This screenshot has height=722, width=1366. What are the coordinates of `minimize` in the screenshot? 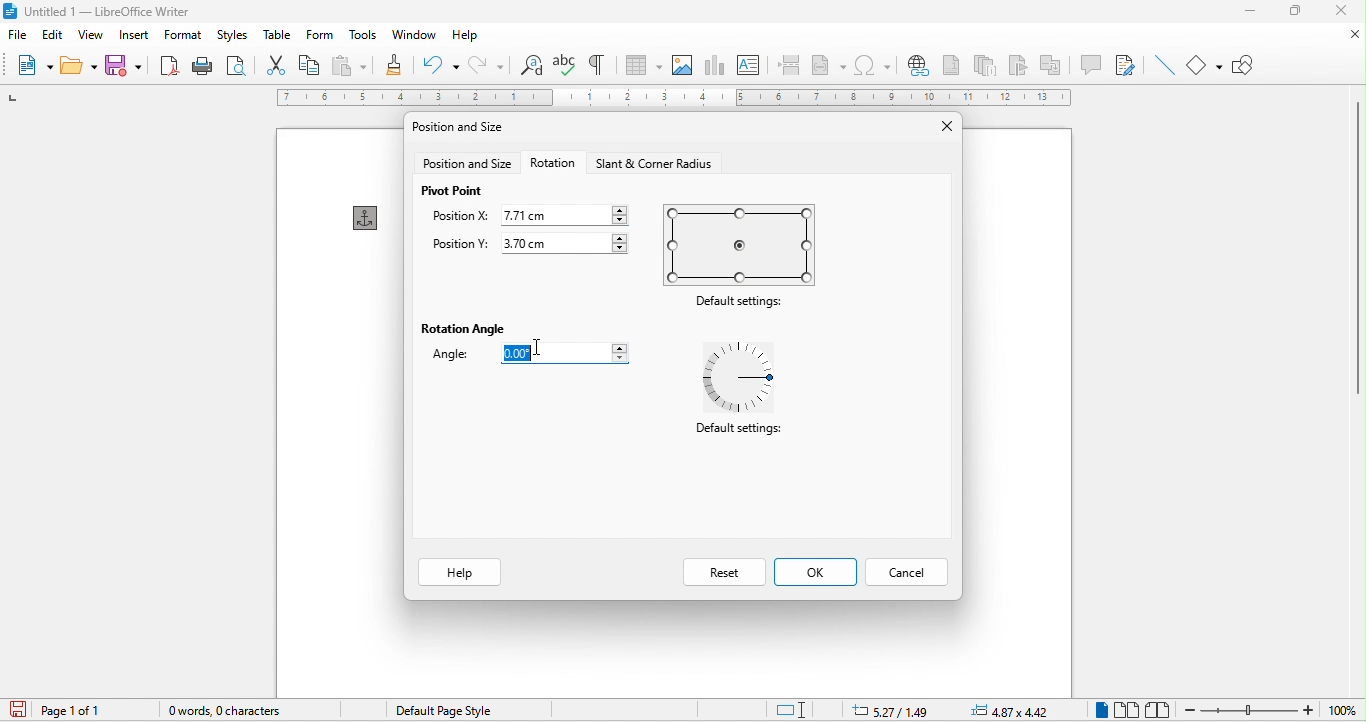 It's located at (1250, 11).